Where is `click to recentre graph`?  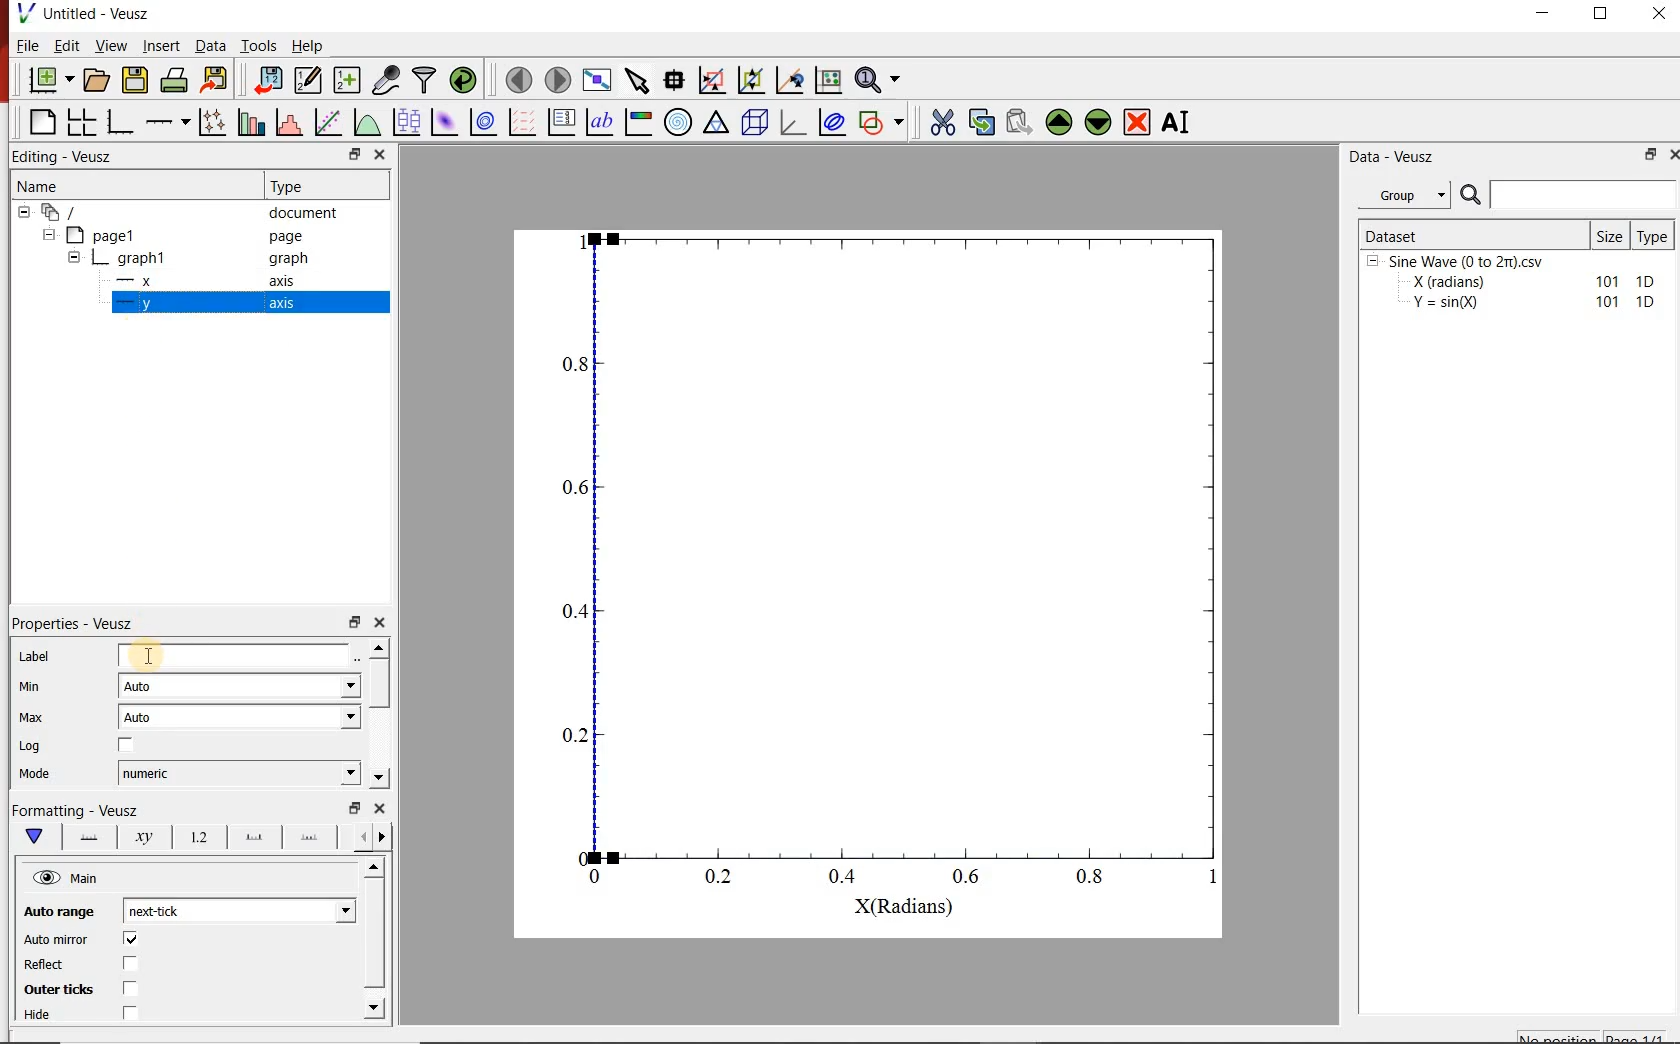
click to recentre graph is located at coordinates (790, 77).